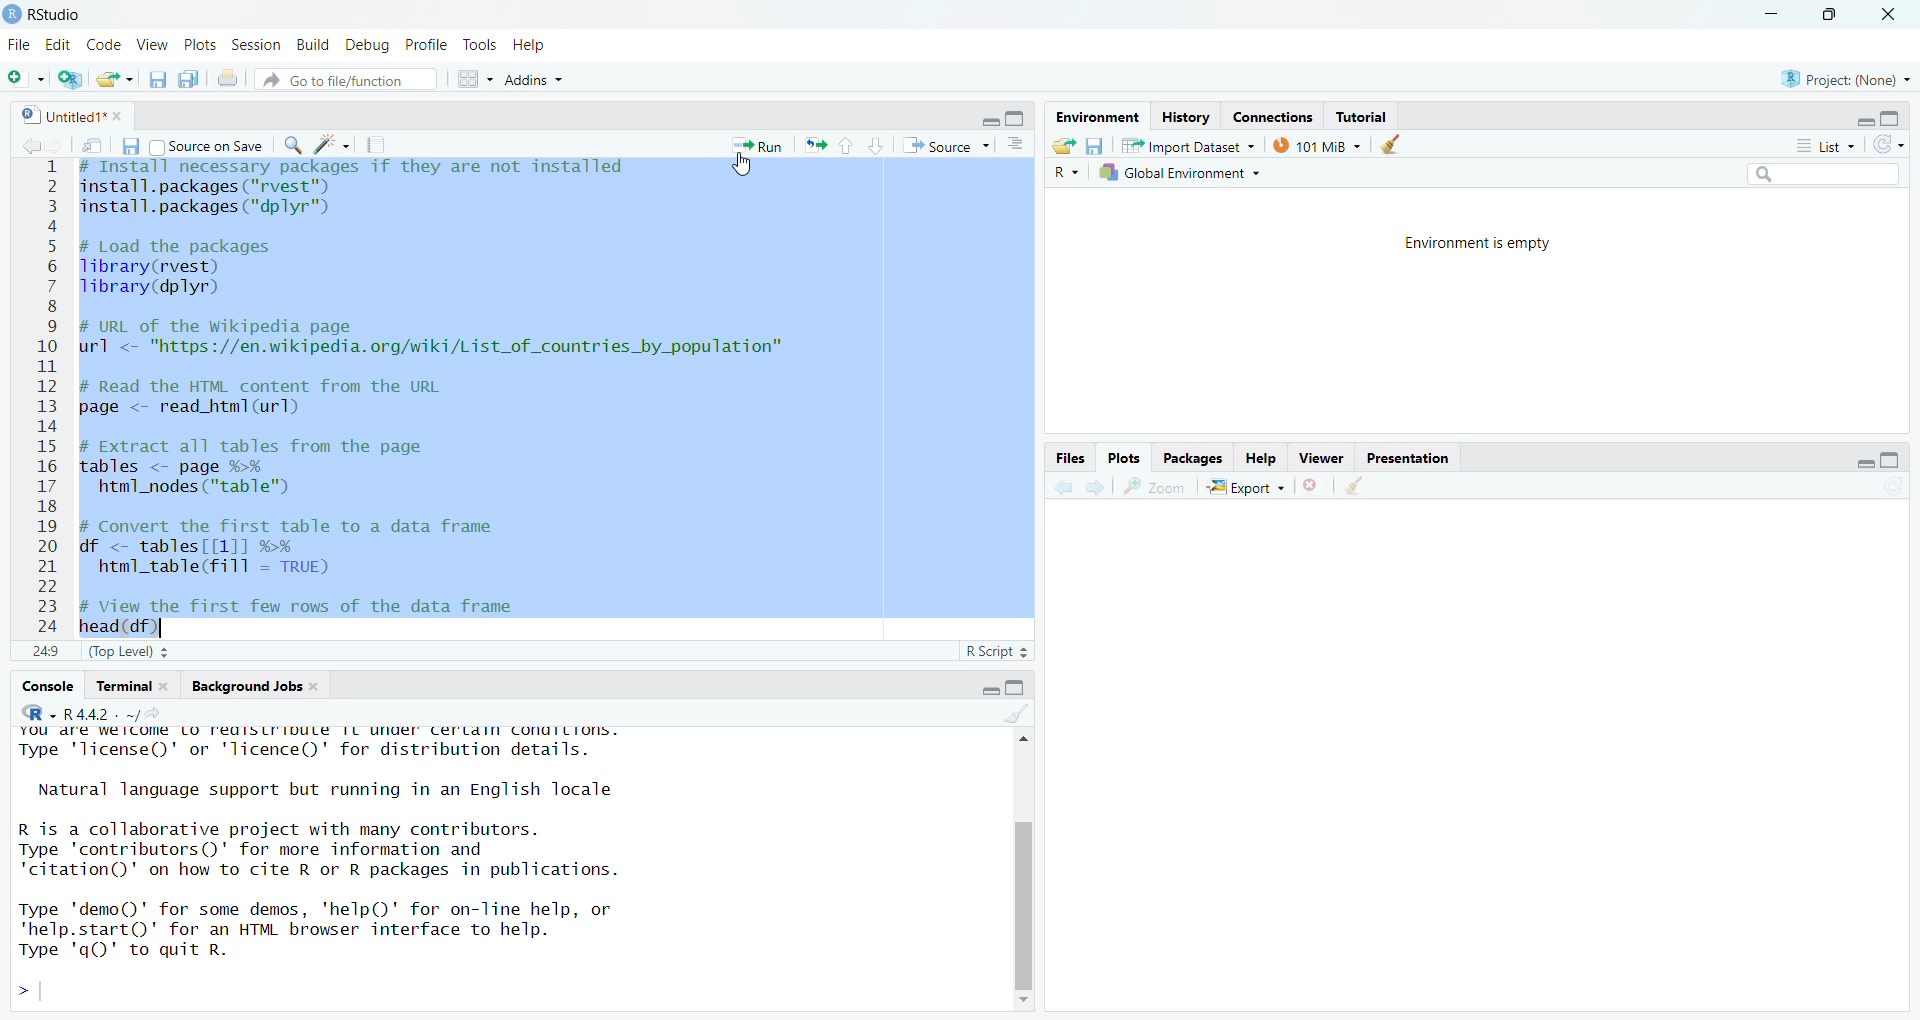  What do you see at coordinates (1023, 903) in the screenshot?
I see `scroll bar` at bounding box center [1023, 903].